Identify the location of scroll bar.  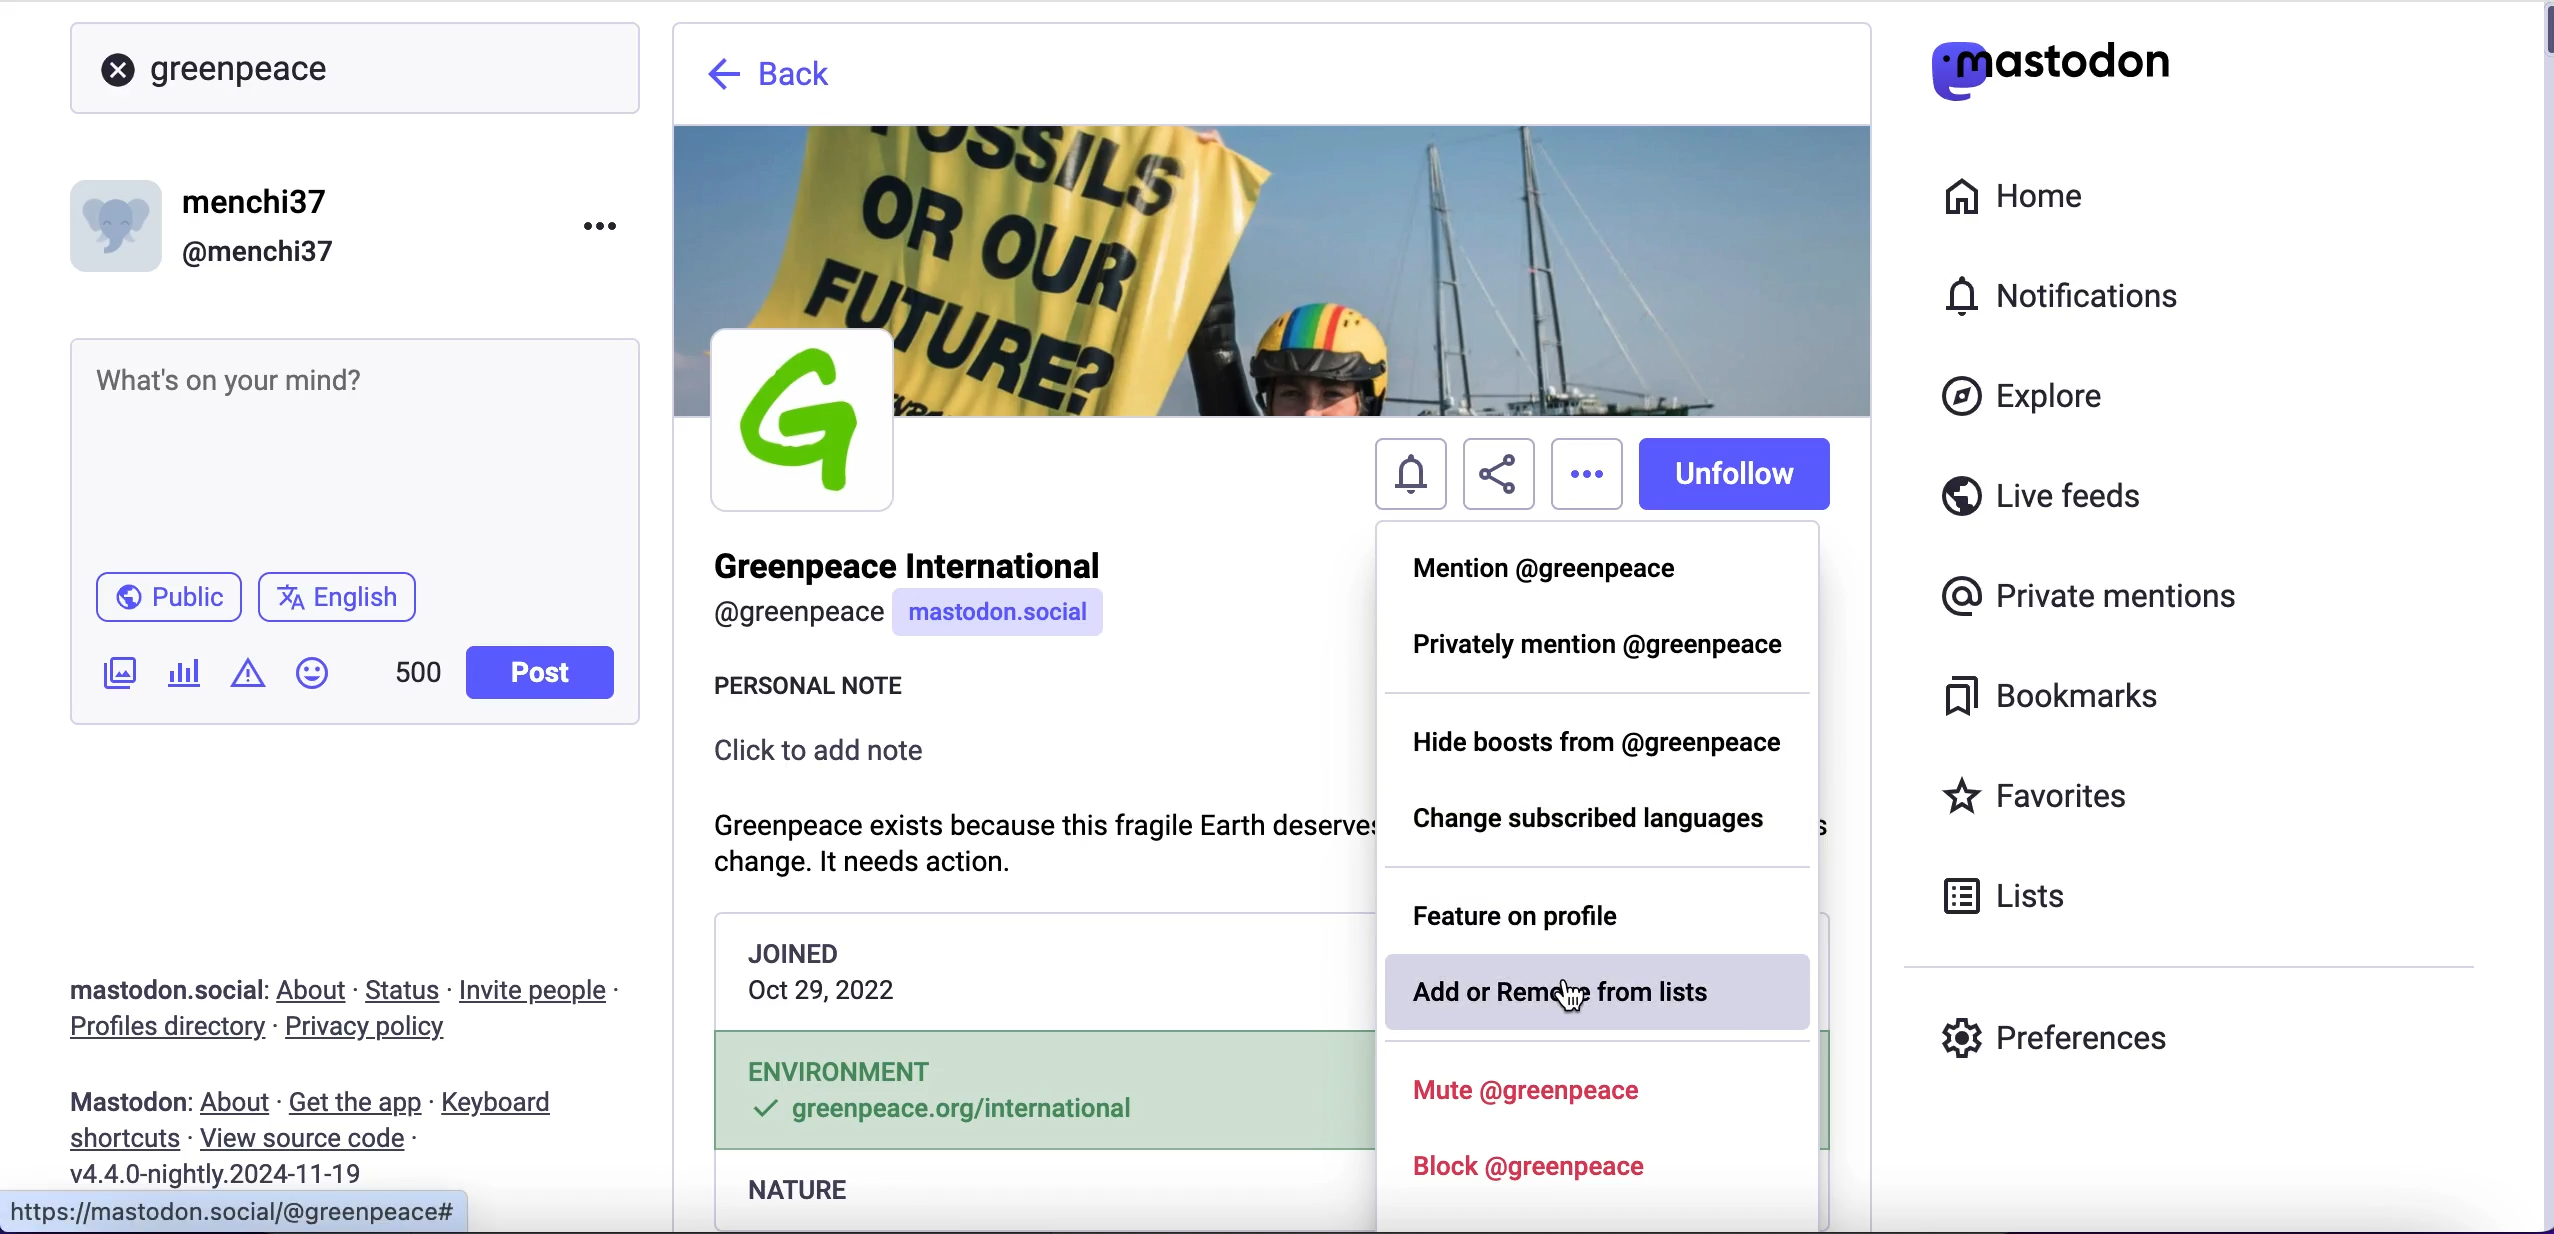
(2542, 621).